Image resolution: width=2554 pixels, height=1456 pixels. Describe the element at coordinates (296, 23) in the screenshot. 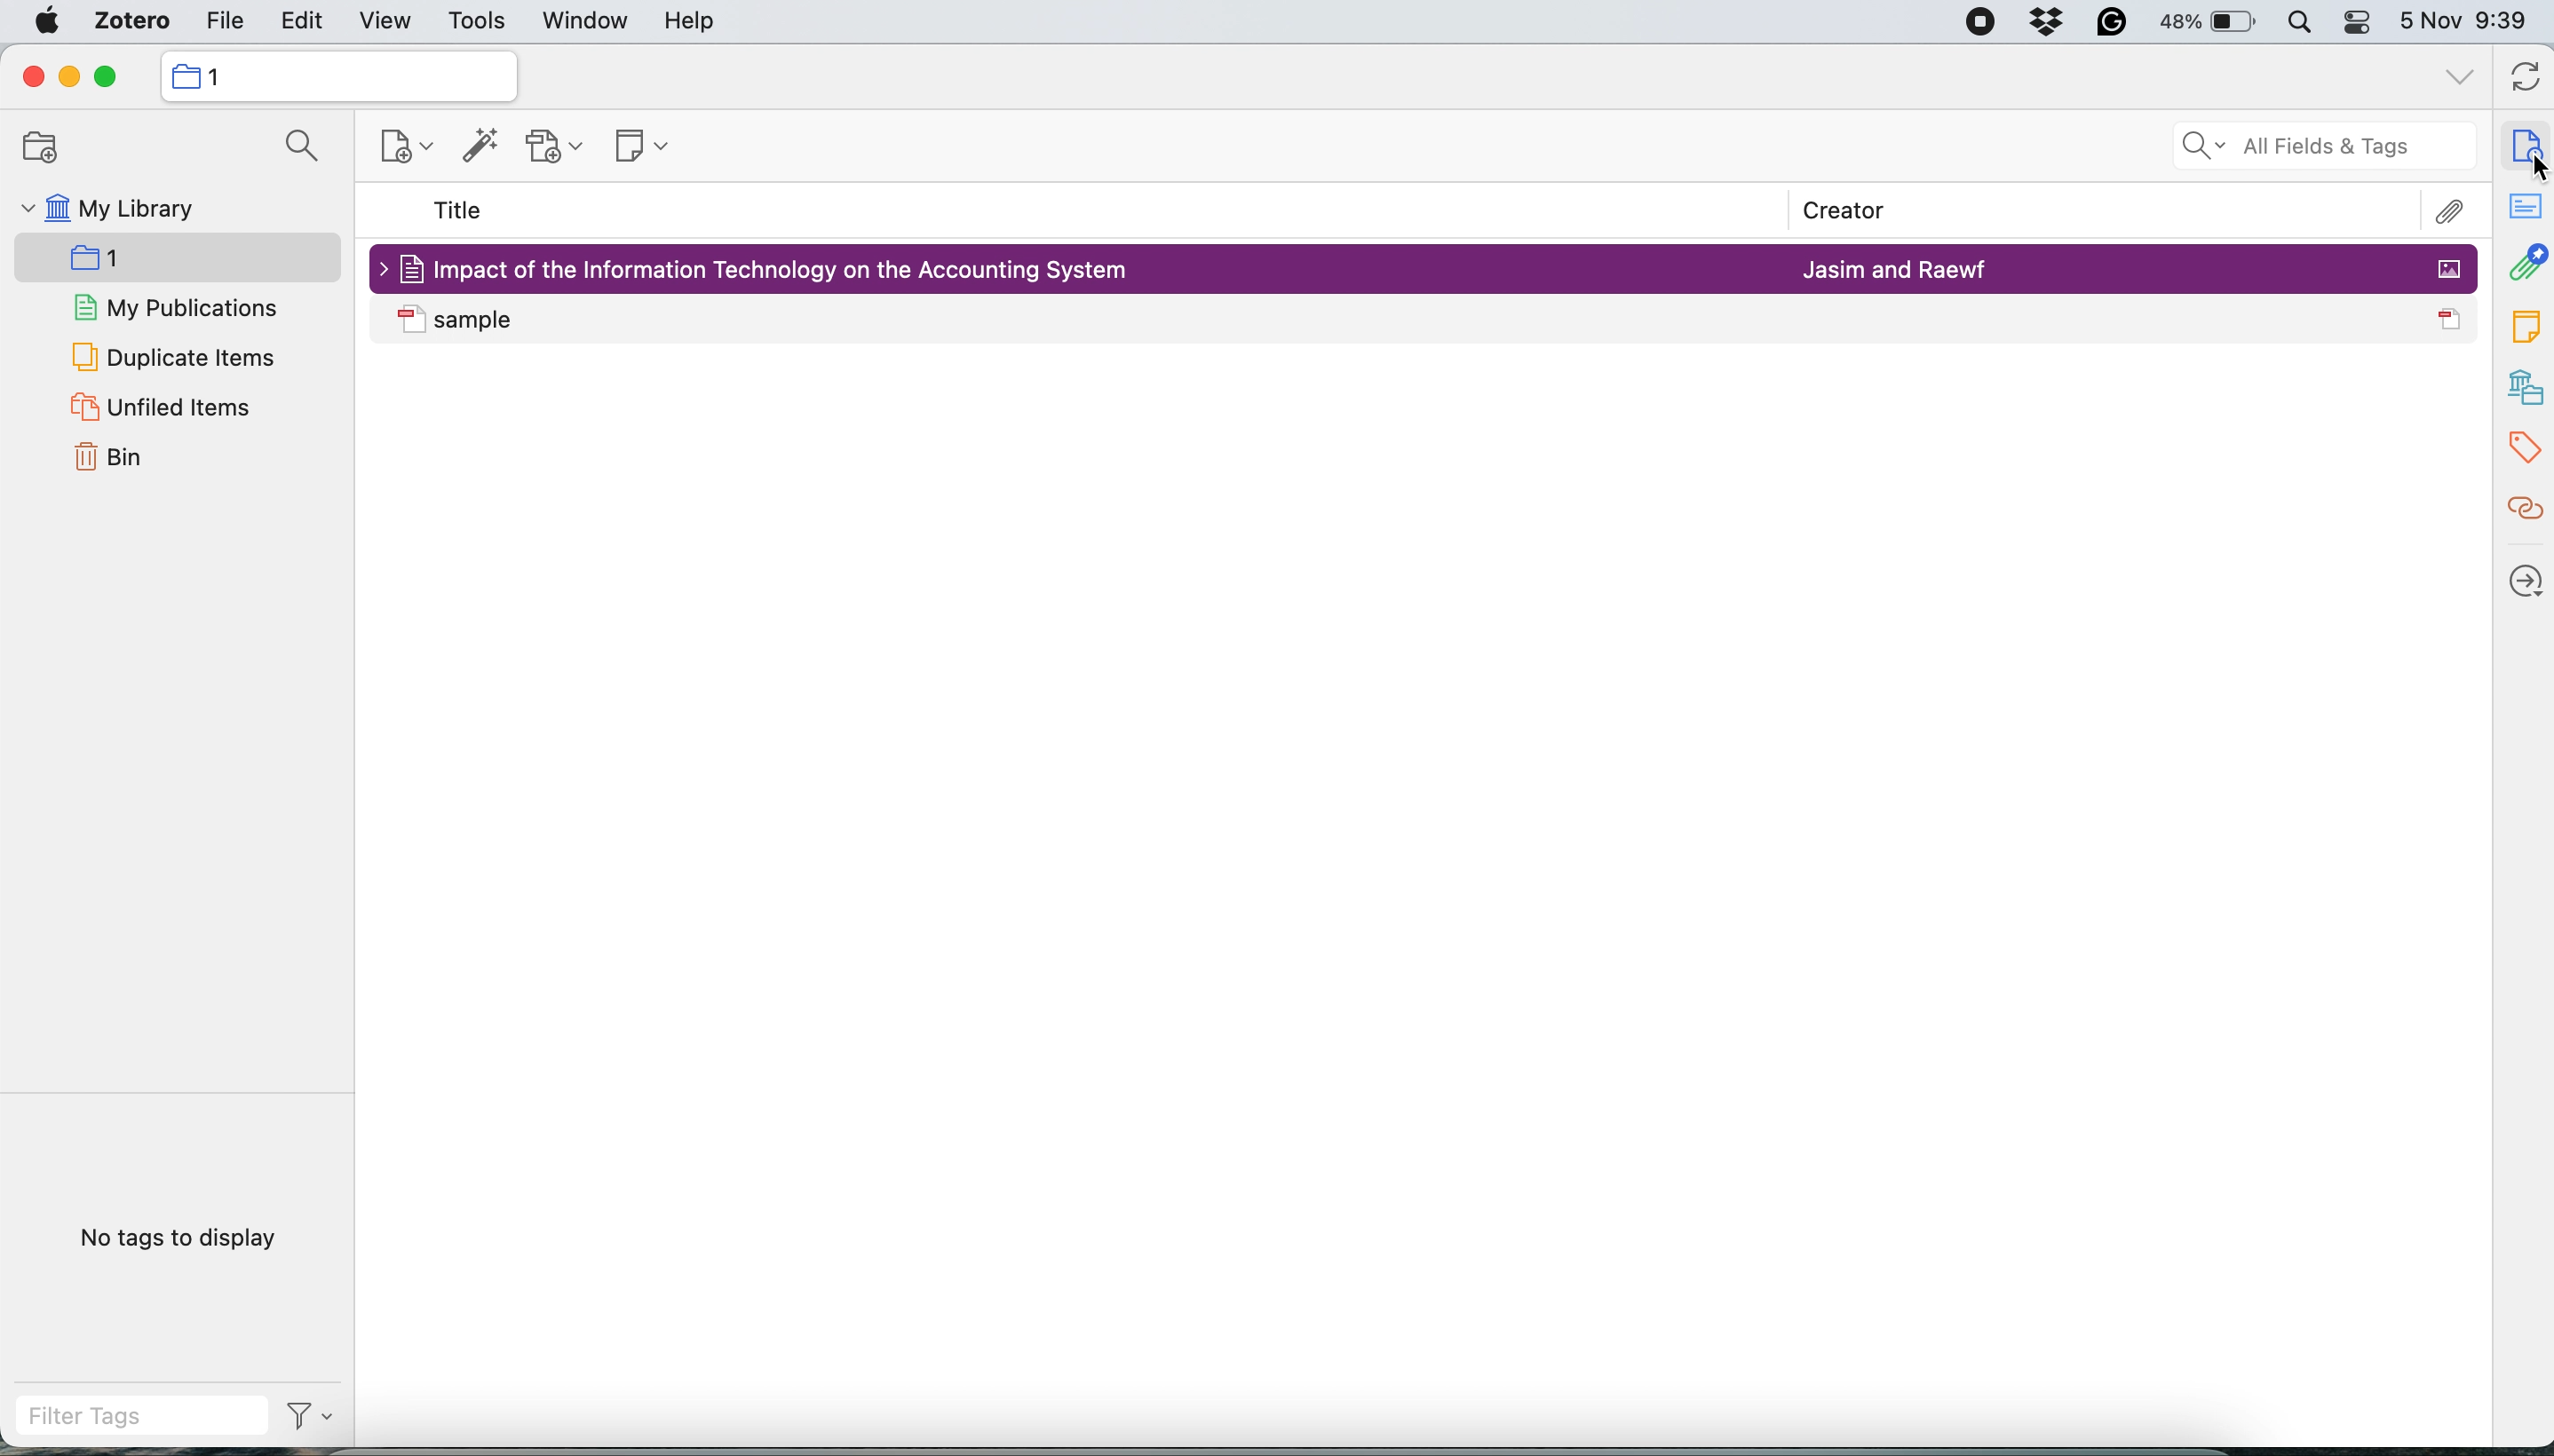

I see `edit` at that location.